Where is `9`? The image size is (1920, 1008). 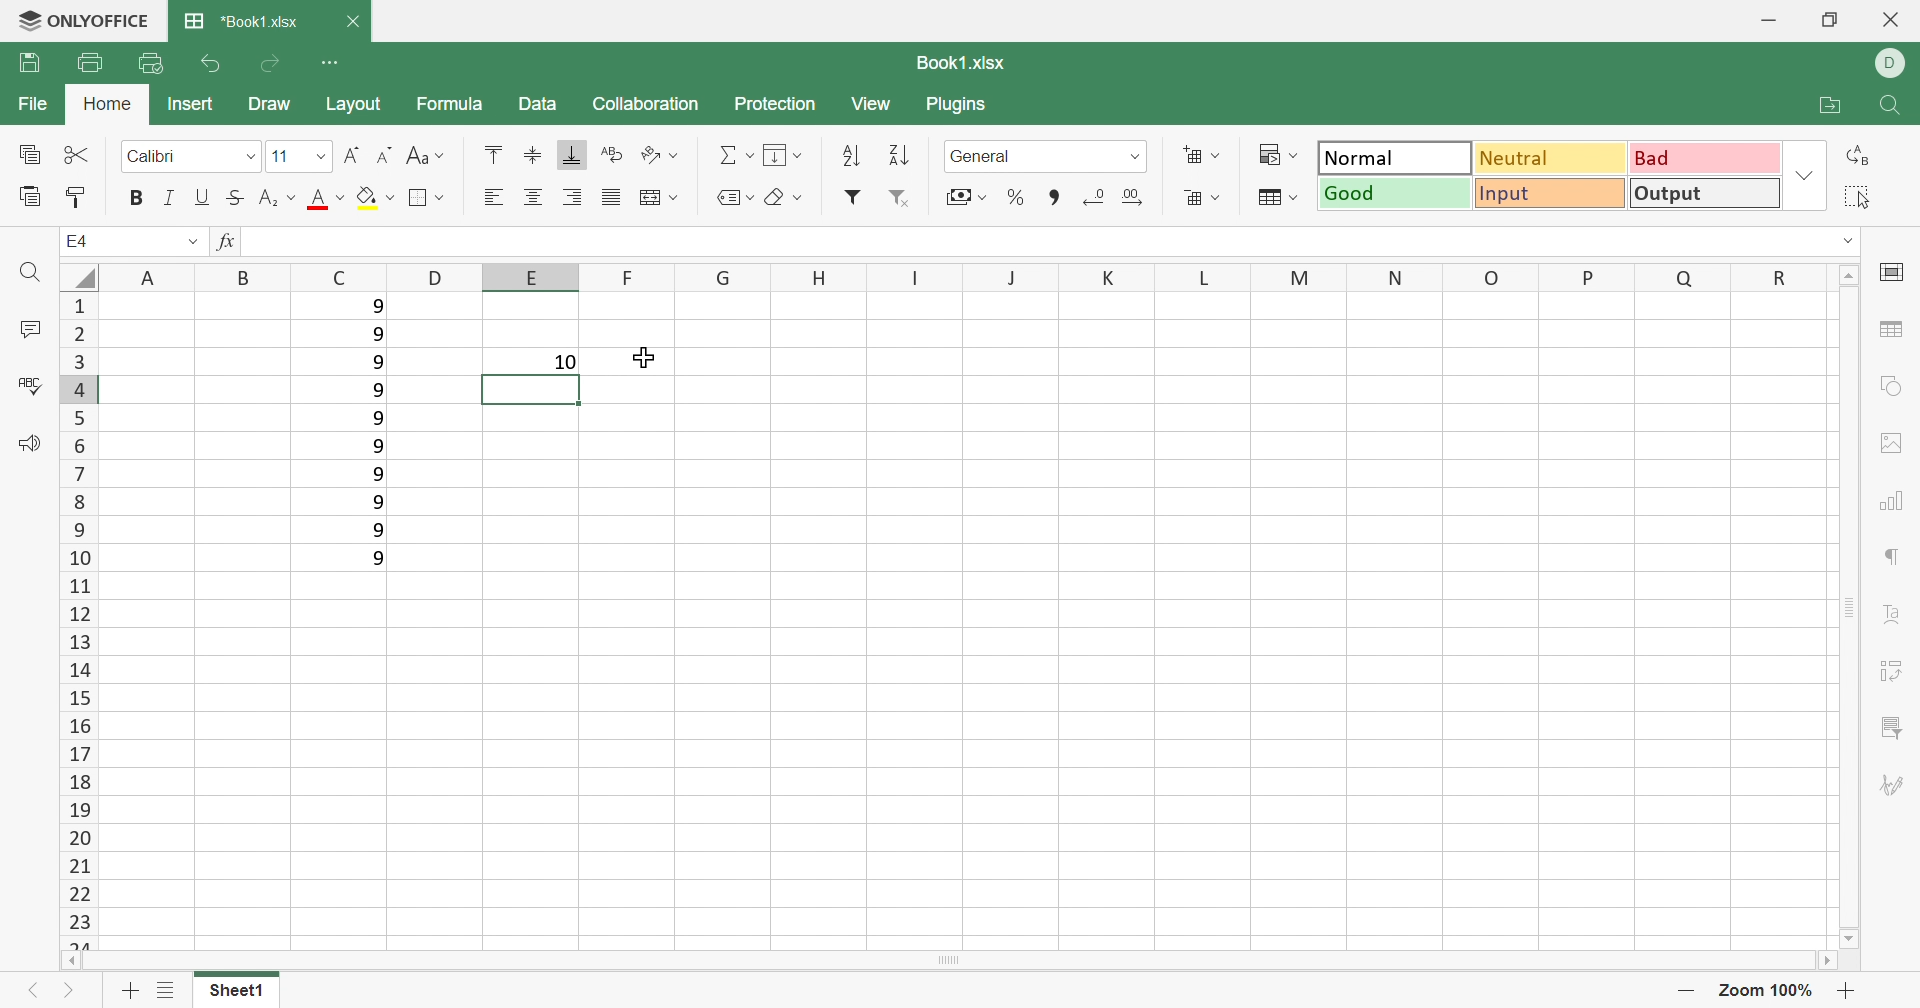
9 is located at coordinates (376, 476).